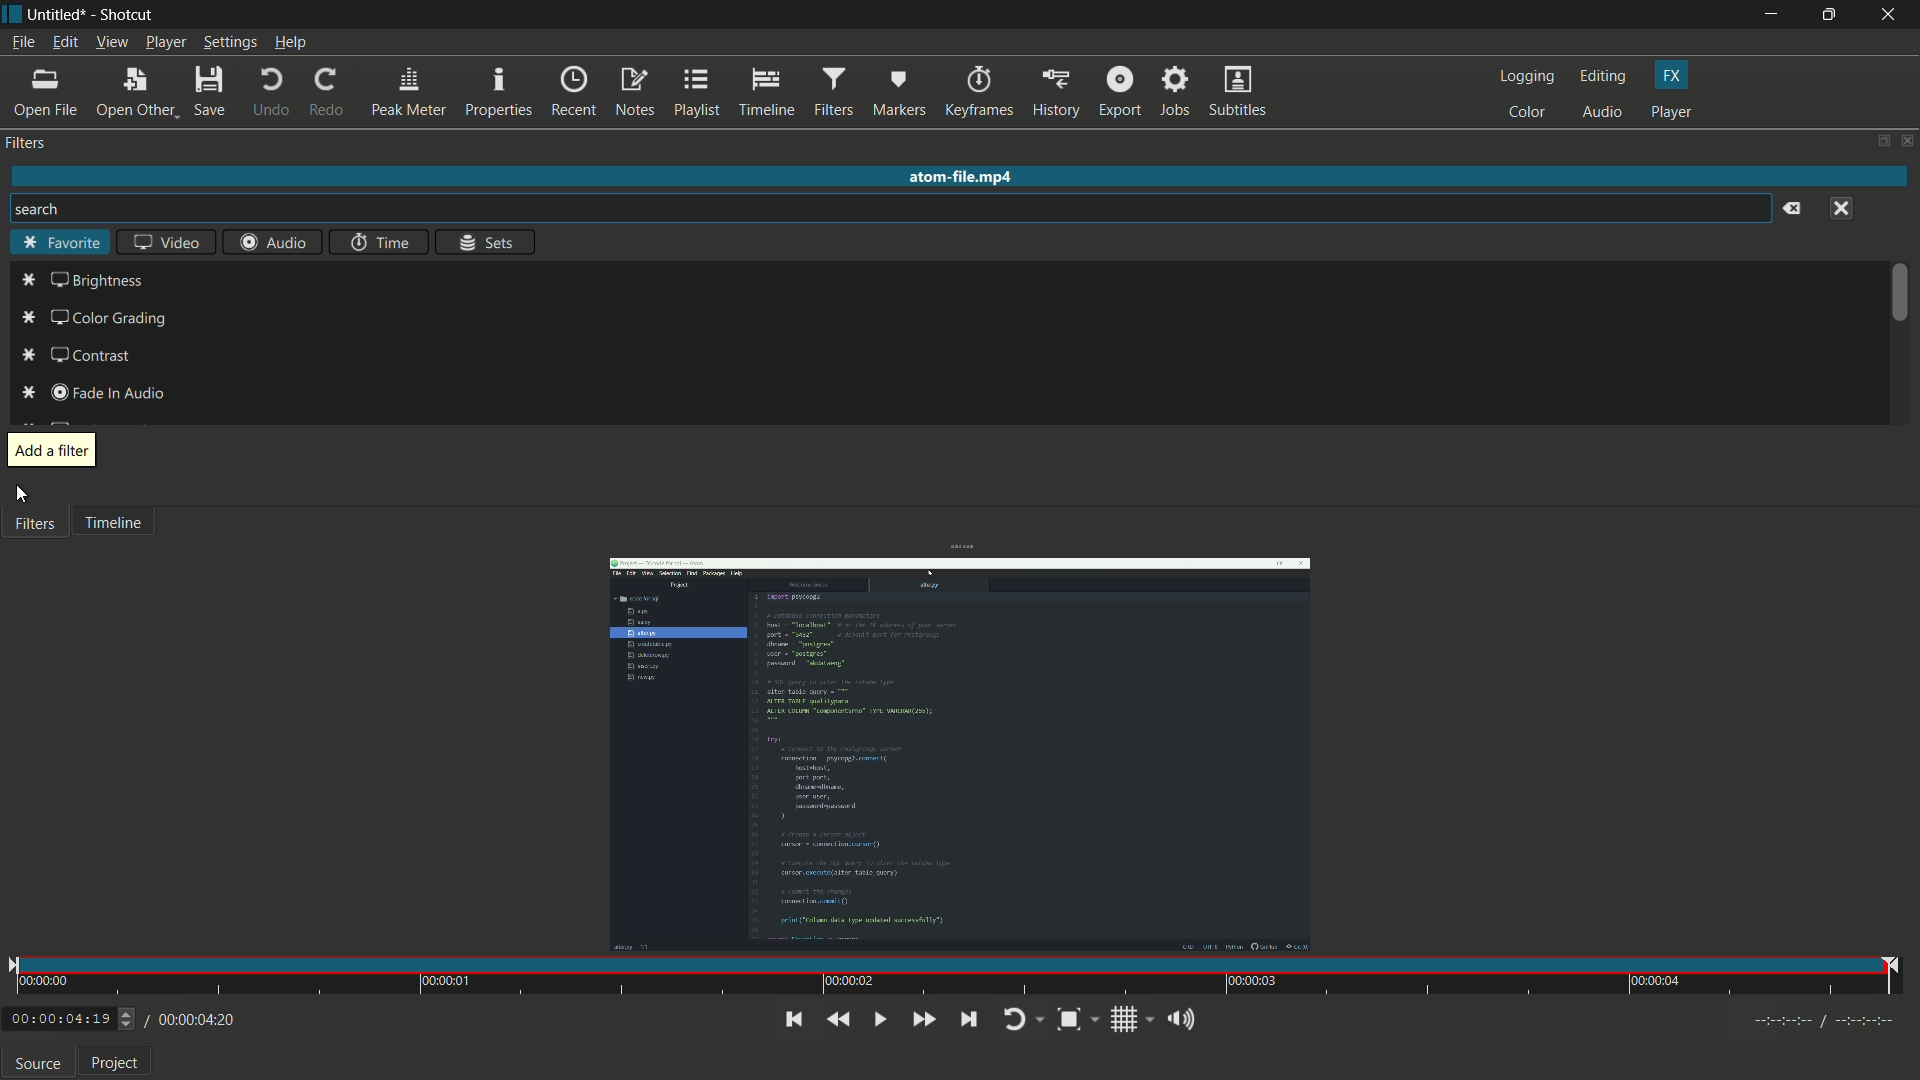 Image resolution: width=1920 pixels, height=1080 pixels. What do you see at coordinates (958, 754) in the screenshot?
I see `opened file` at bounding box center [958, 754].